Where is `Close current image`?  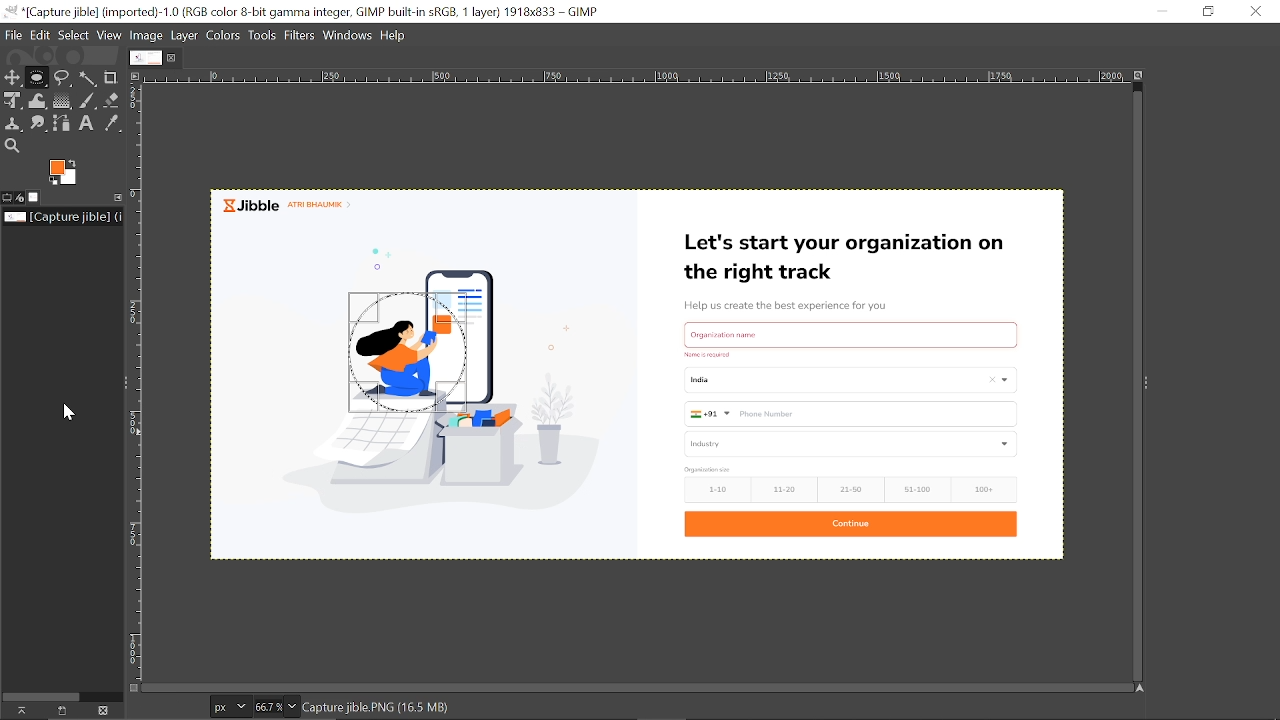
Close current image is located at coordinates (173, 58).